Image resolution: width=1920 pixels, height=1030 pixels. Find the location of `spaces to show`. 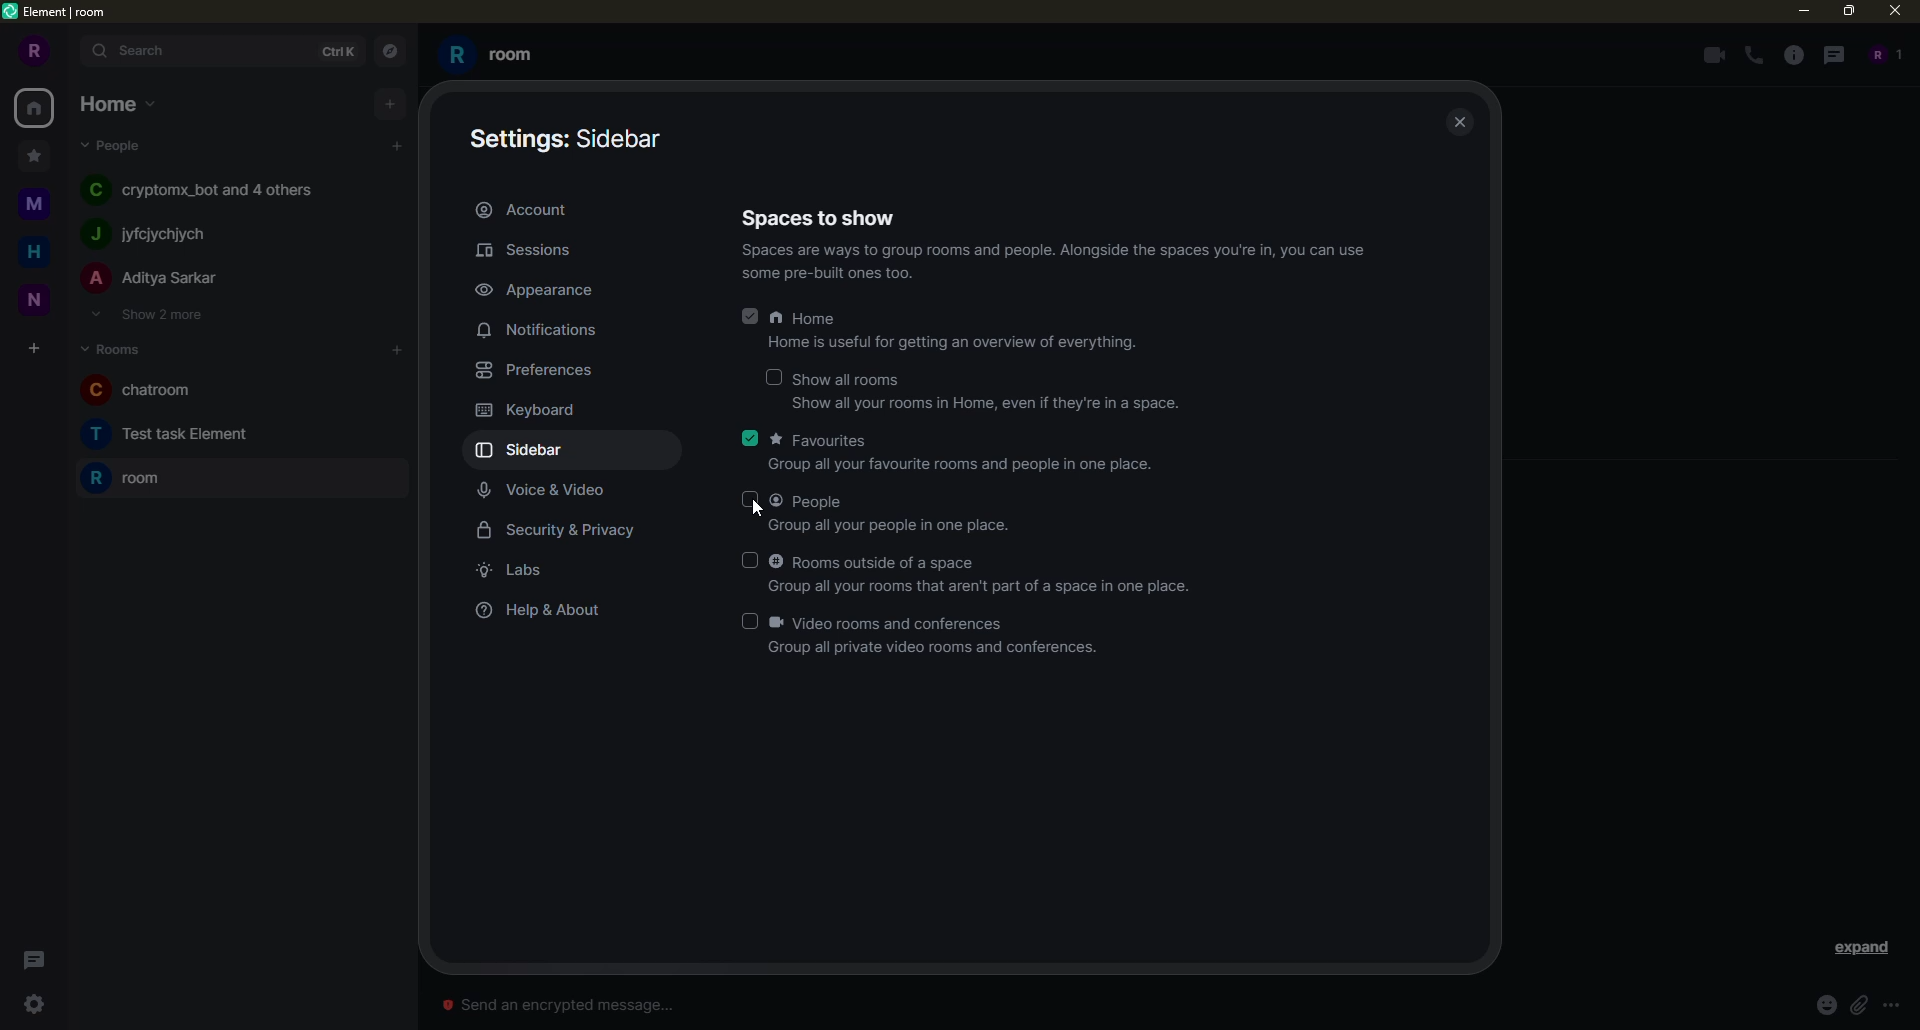

spaces to show is located at coordinates (819, 216).